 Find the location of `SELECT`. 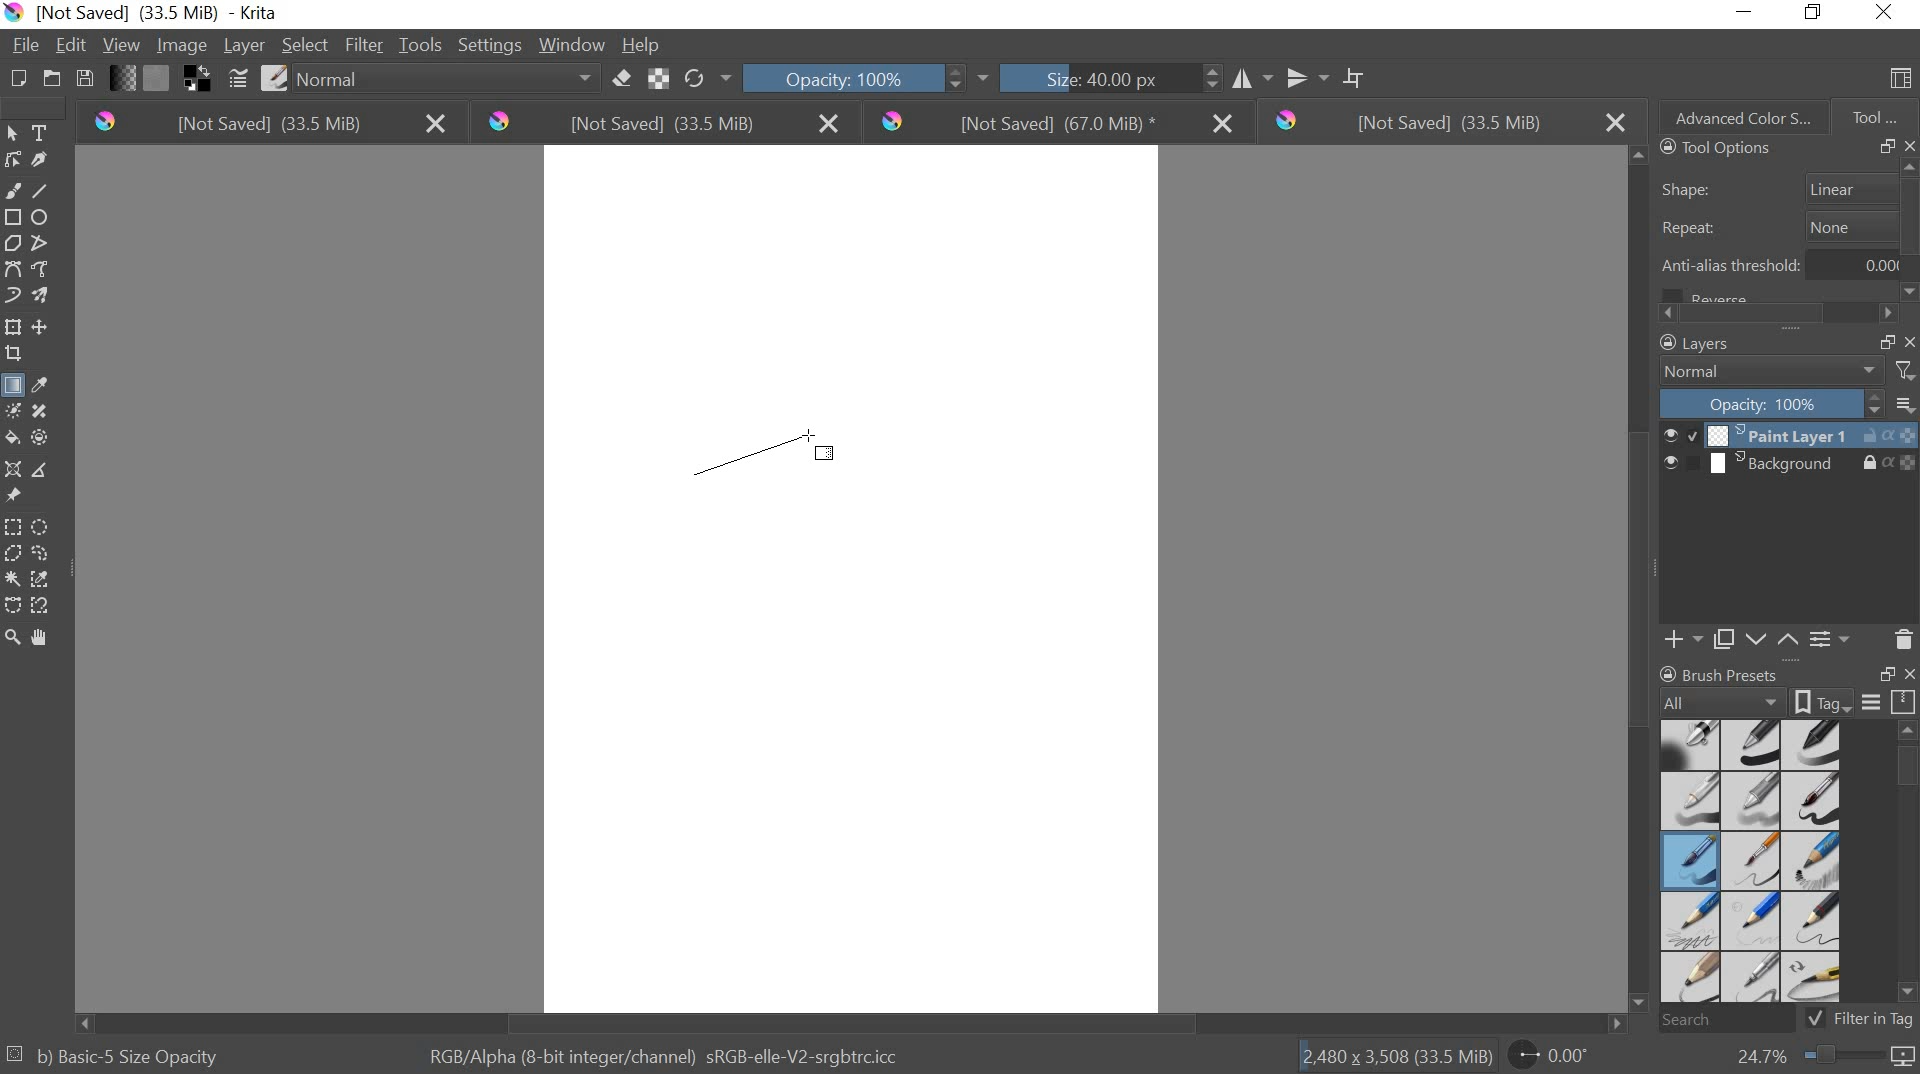

SELECT is located at coordinates (304, 45).